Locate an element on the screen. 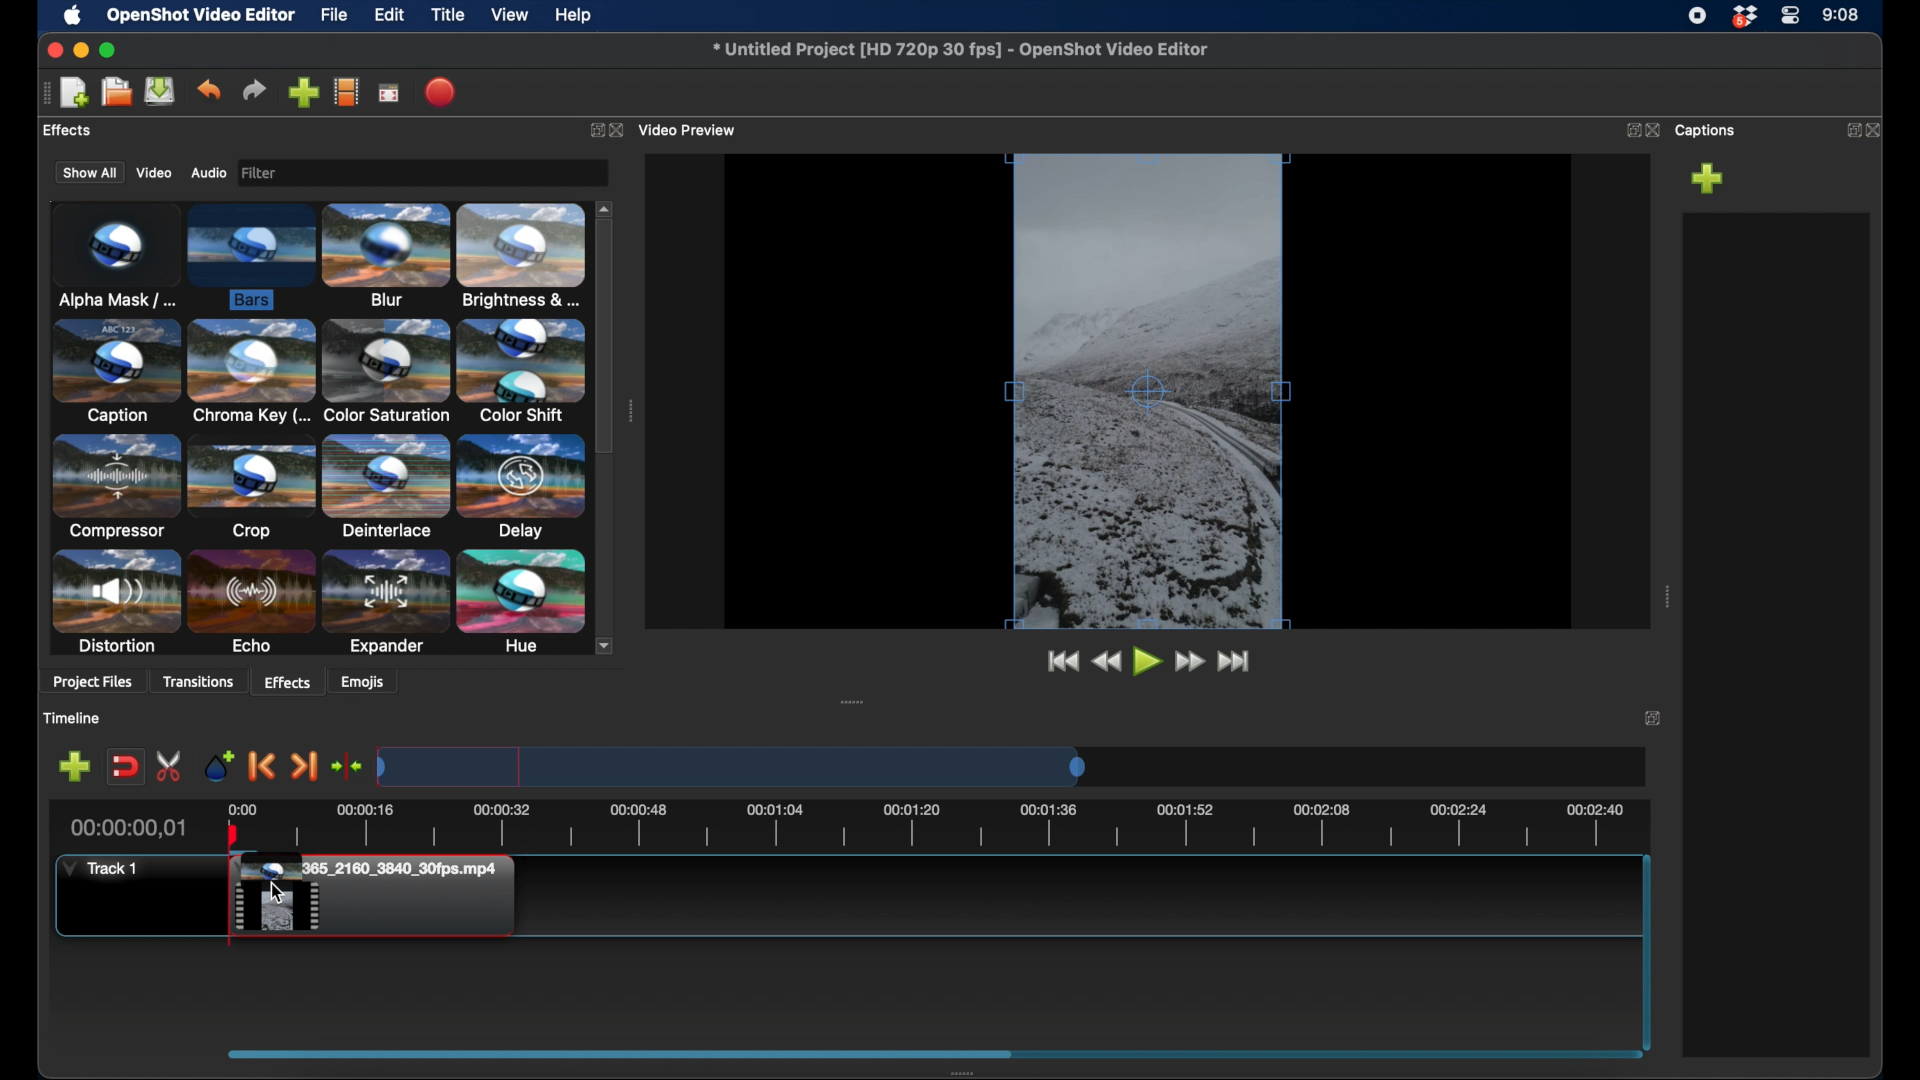 The width and height of the screenshot is (1920, 1080). previous marker is located at coordinates (263, 767).